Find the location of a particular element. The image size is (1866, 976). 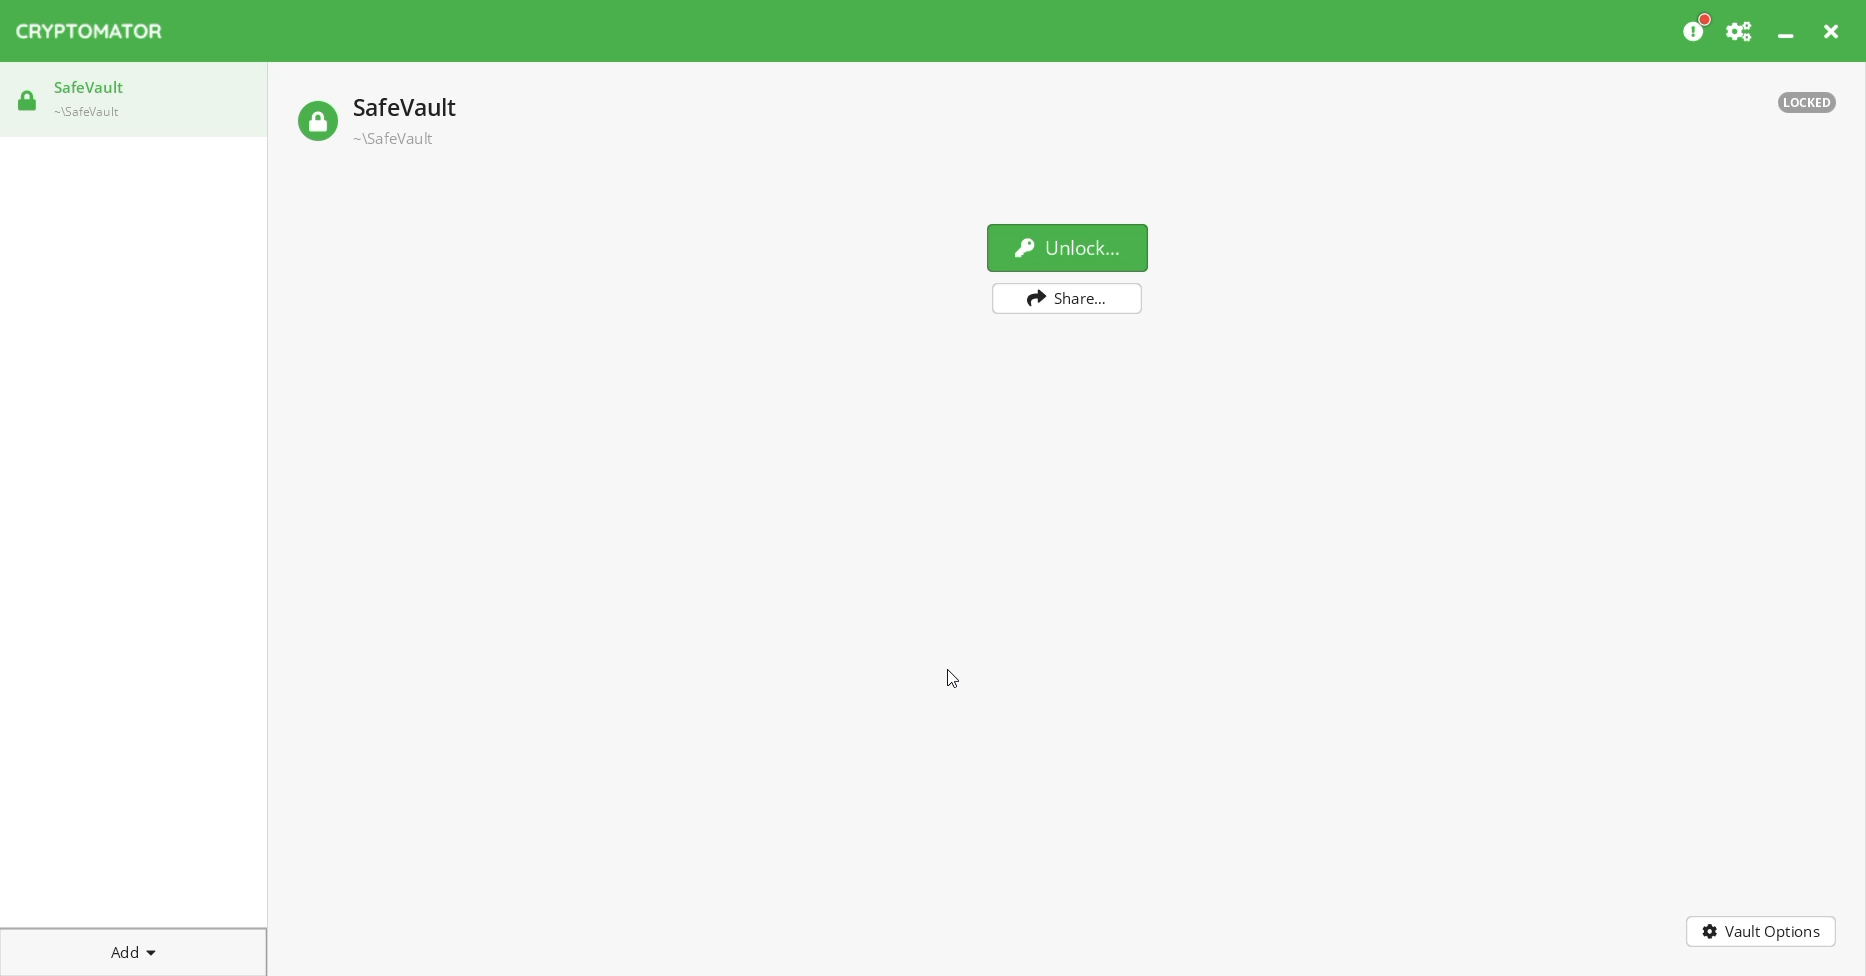

CRYPTOMATOR Application Name is located at coordinates (99, 31).